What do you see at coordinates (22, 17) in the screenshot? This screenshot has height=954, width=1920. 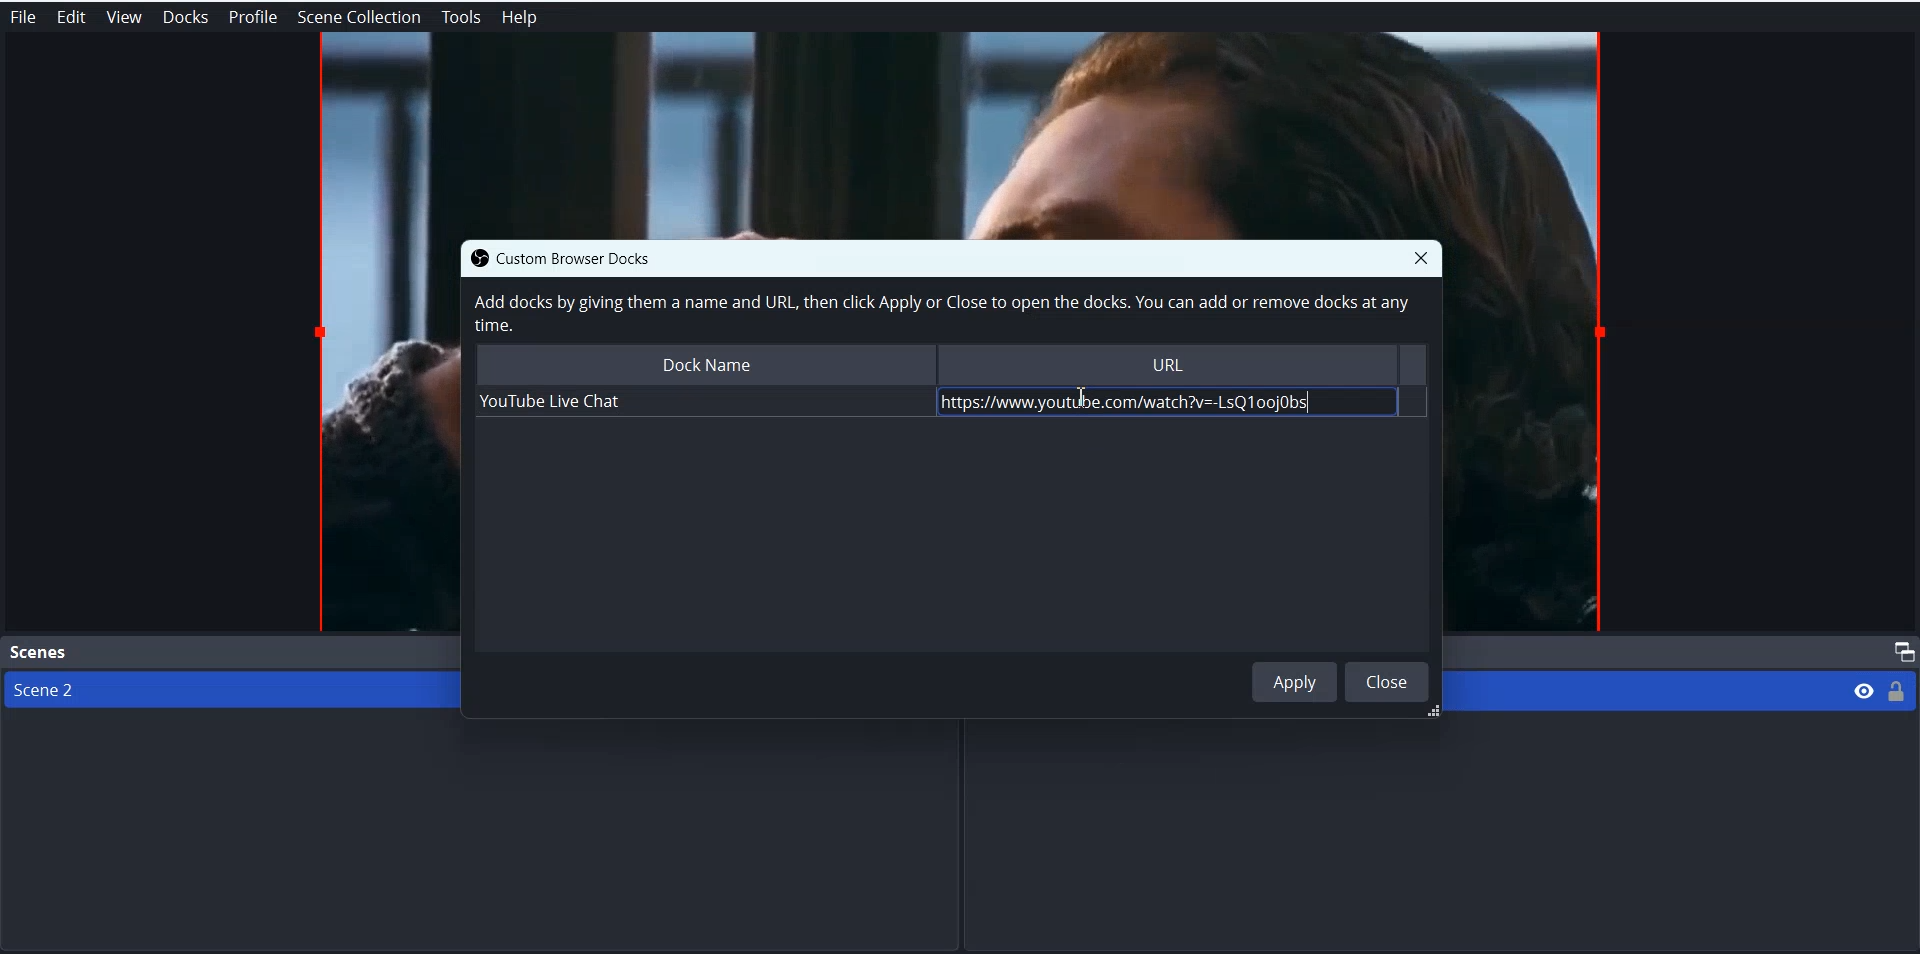 I see `File` at bounding box center [22, 17].